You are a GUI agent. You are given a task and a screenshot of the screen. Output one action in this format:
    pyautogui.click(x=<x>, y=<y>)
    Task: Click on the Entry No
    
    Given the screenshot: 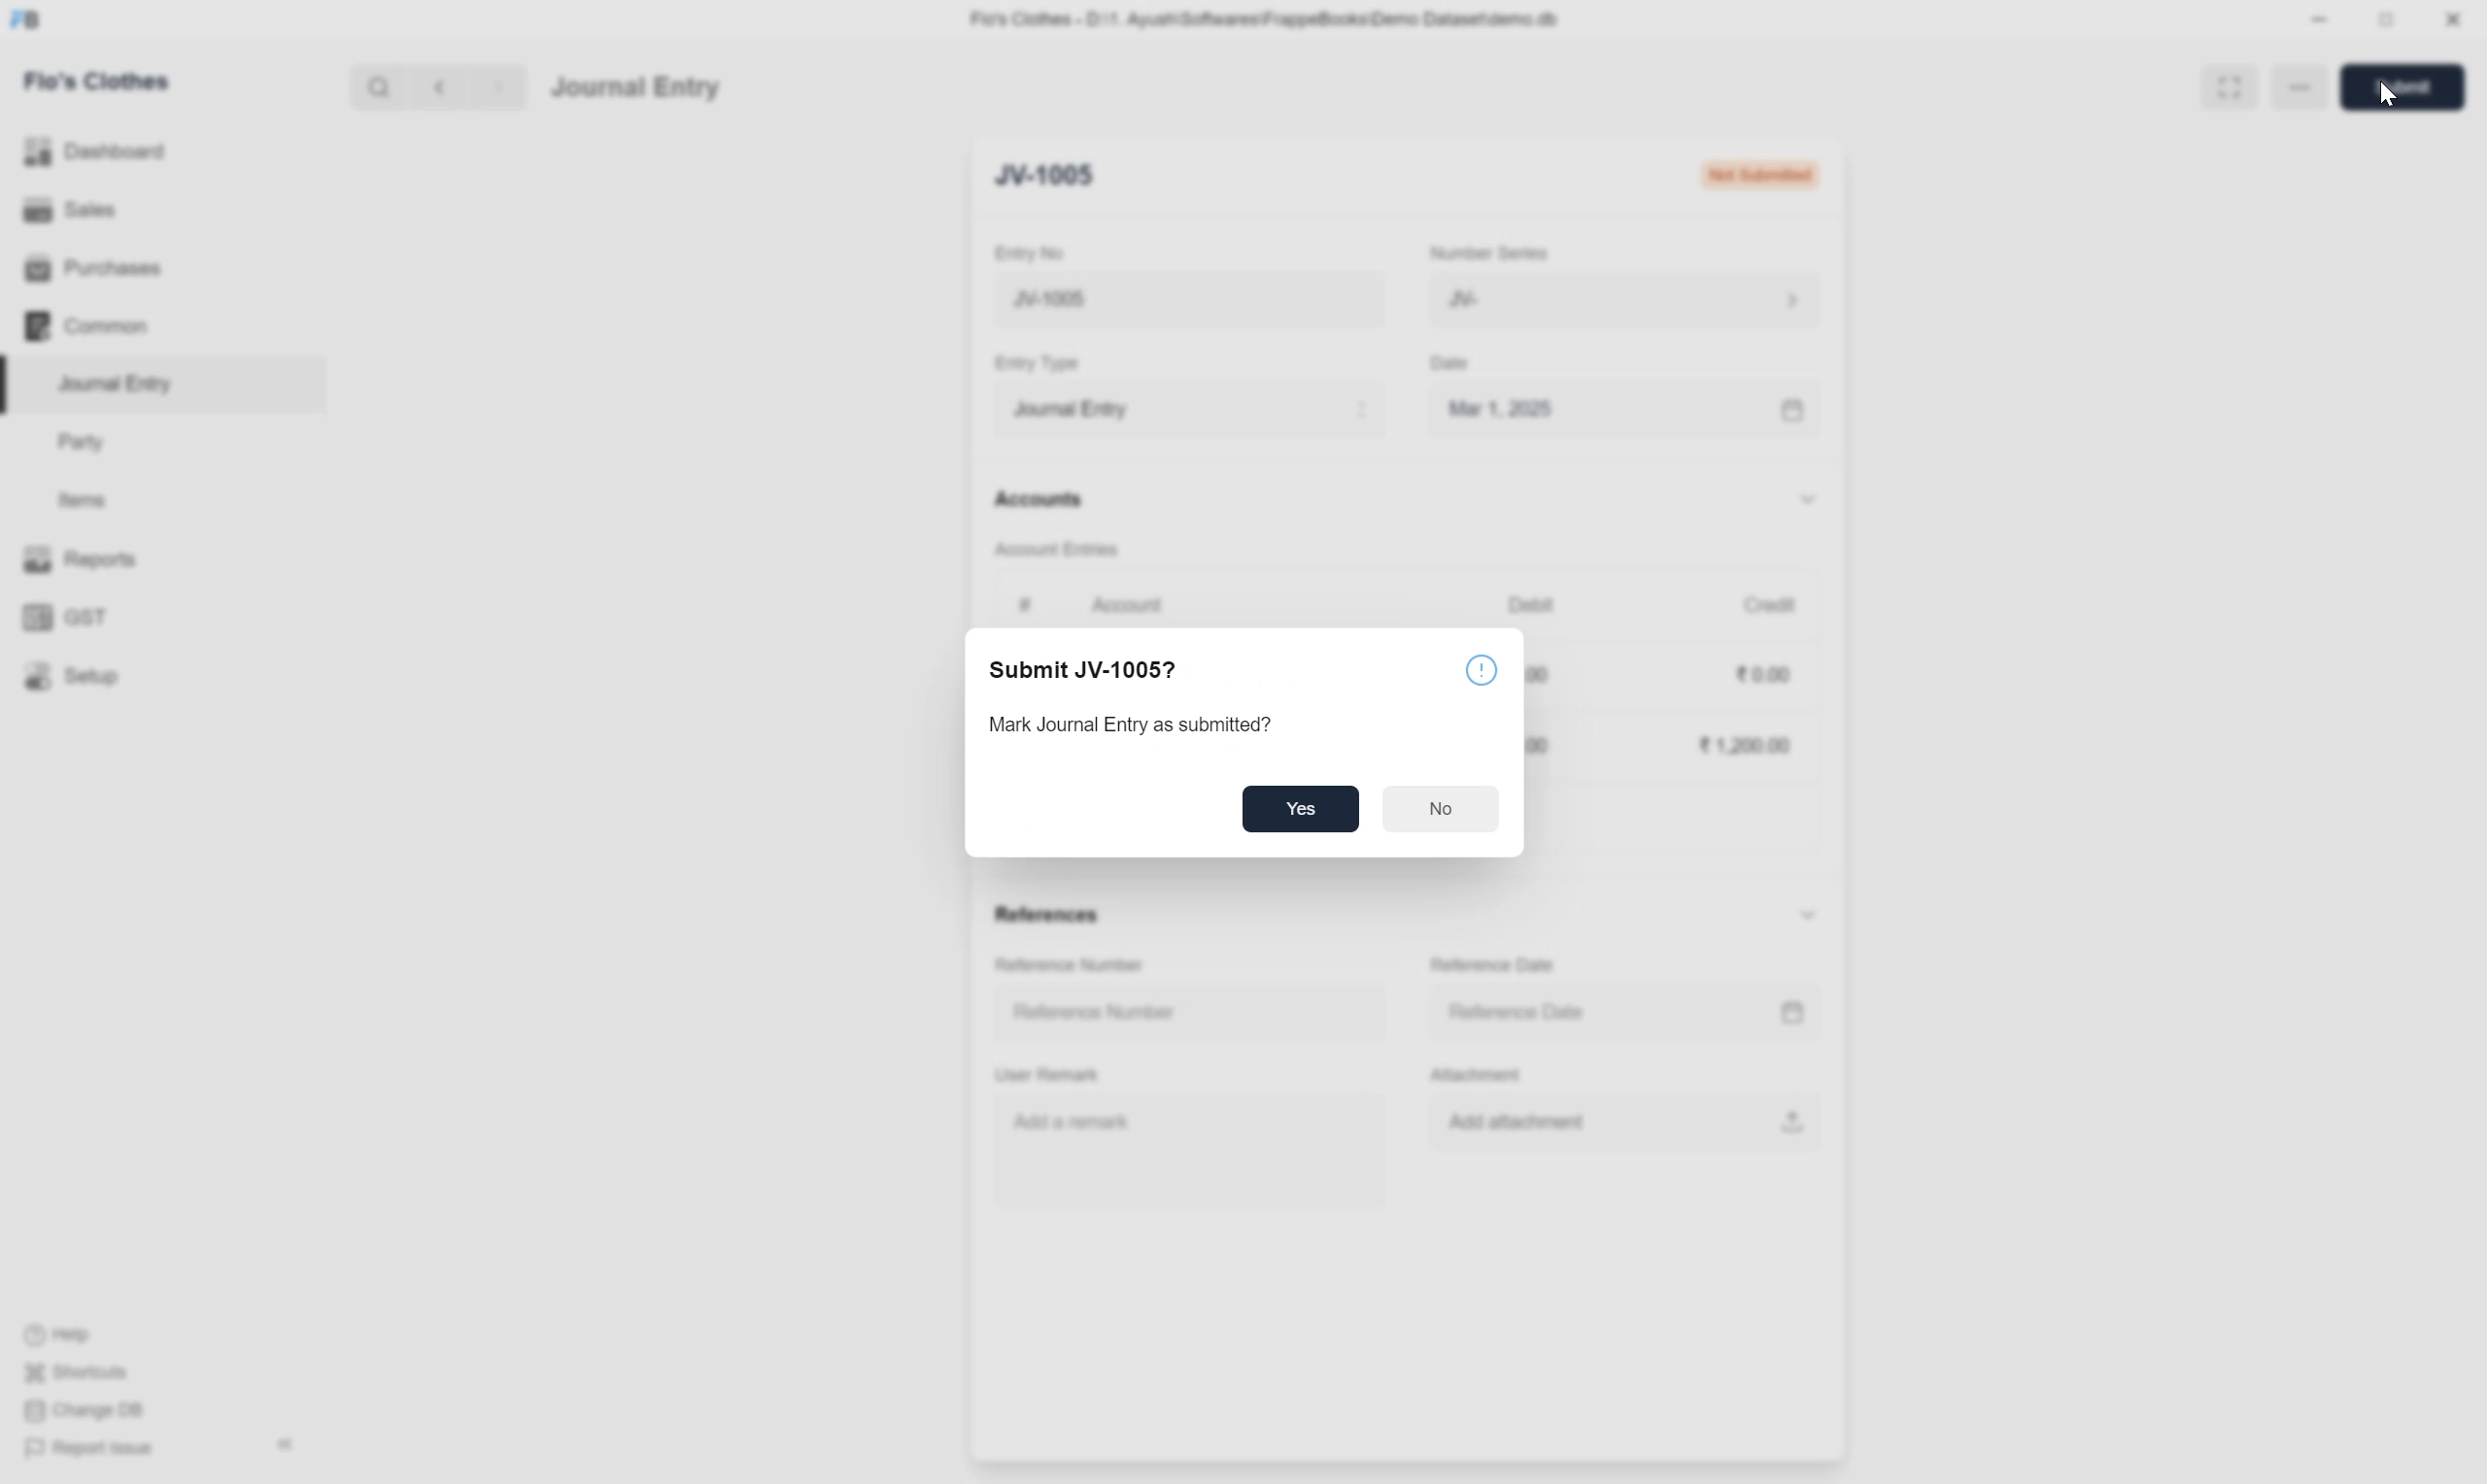 What is the action you would take?
    pyautogui.click(x=1034, y=253)
    